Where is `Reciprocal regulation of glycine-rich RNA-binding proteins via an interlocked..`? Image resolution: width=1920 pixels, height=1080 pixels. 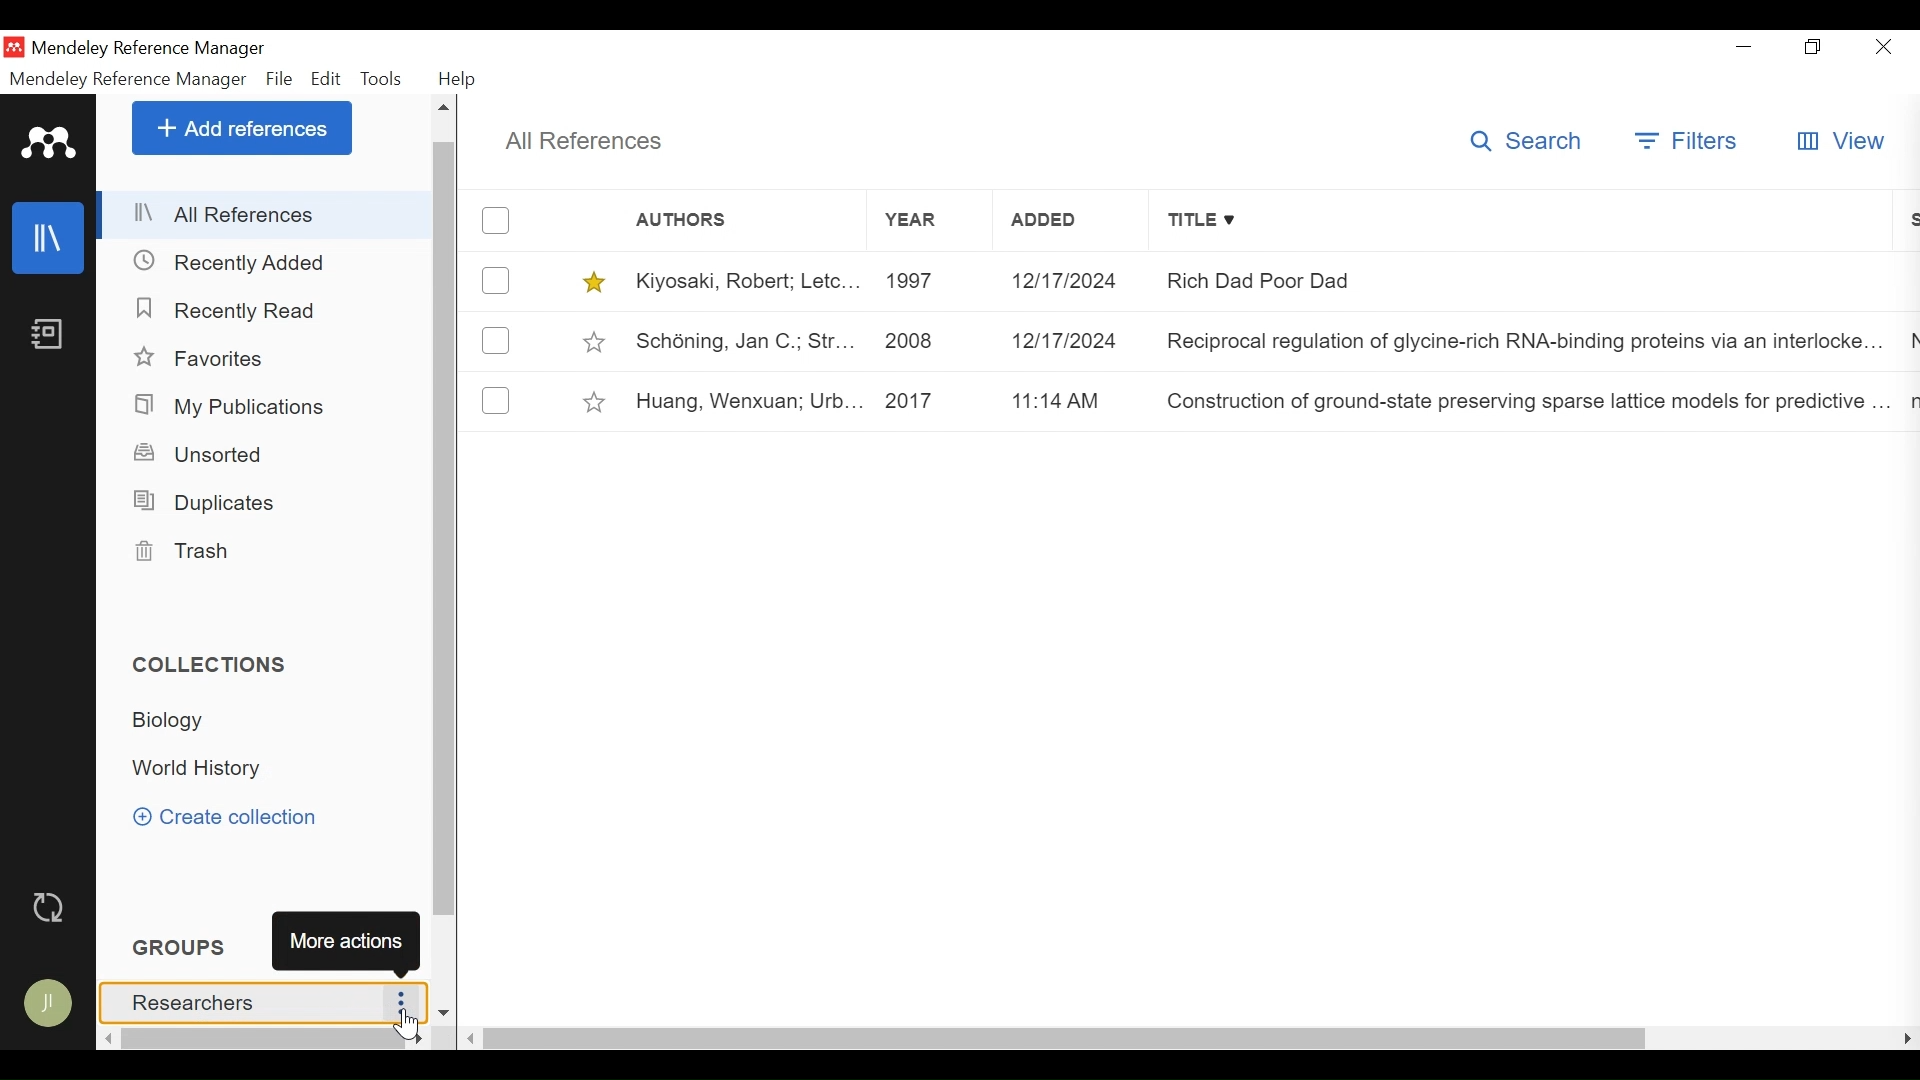
Reciprocal regulation of glycine-rich RNA-binding proteins via an interlocked.. is located at coordinates (1528, 339).